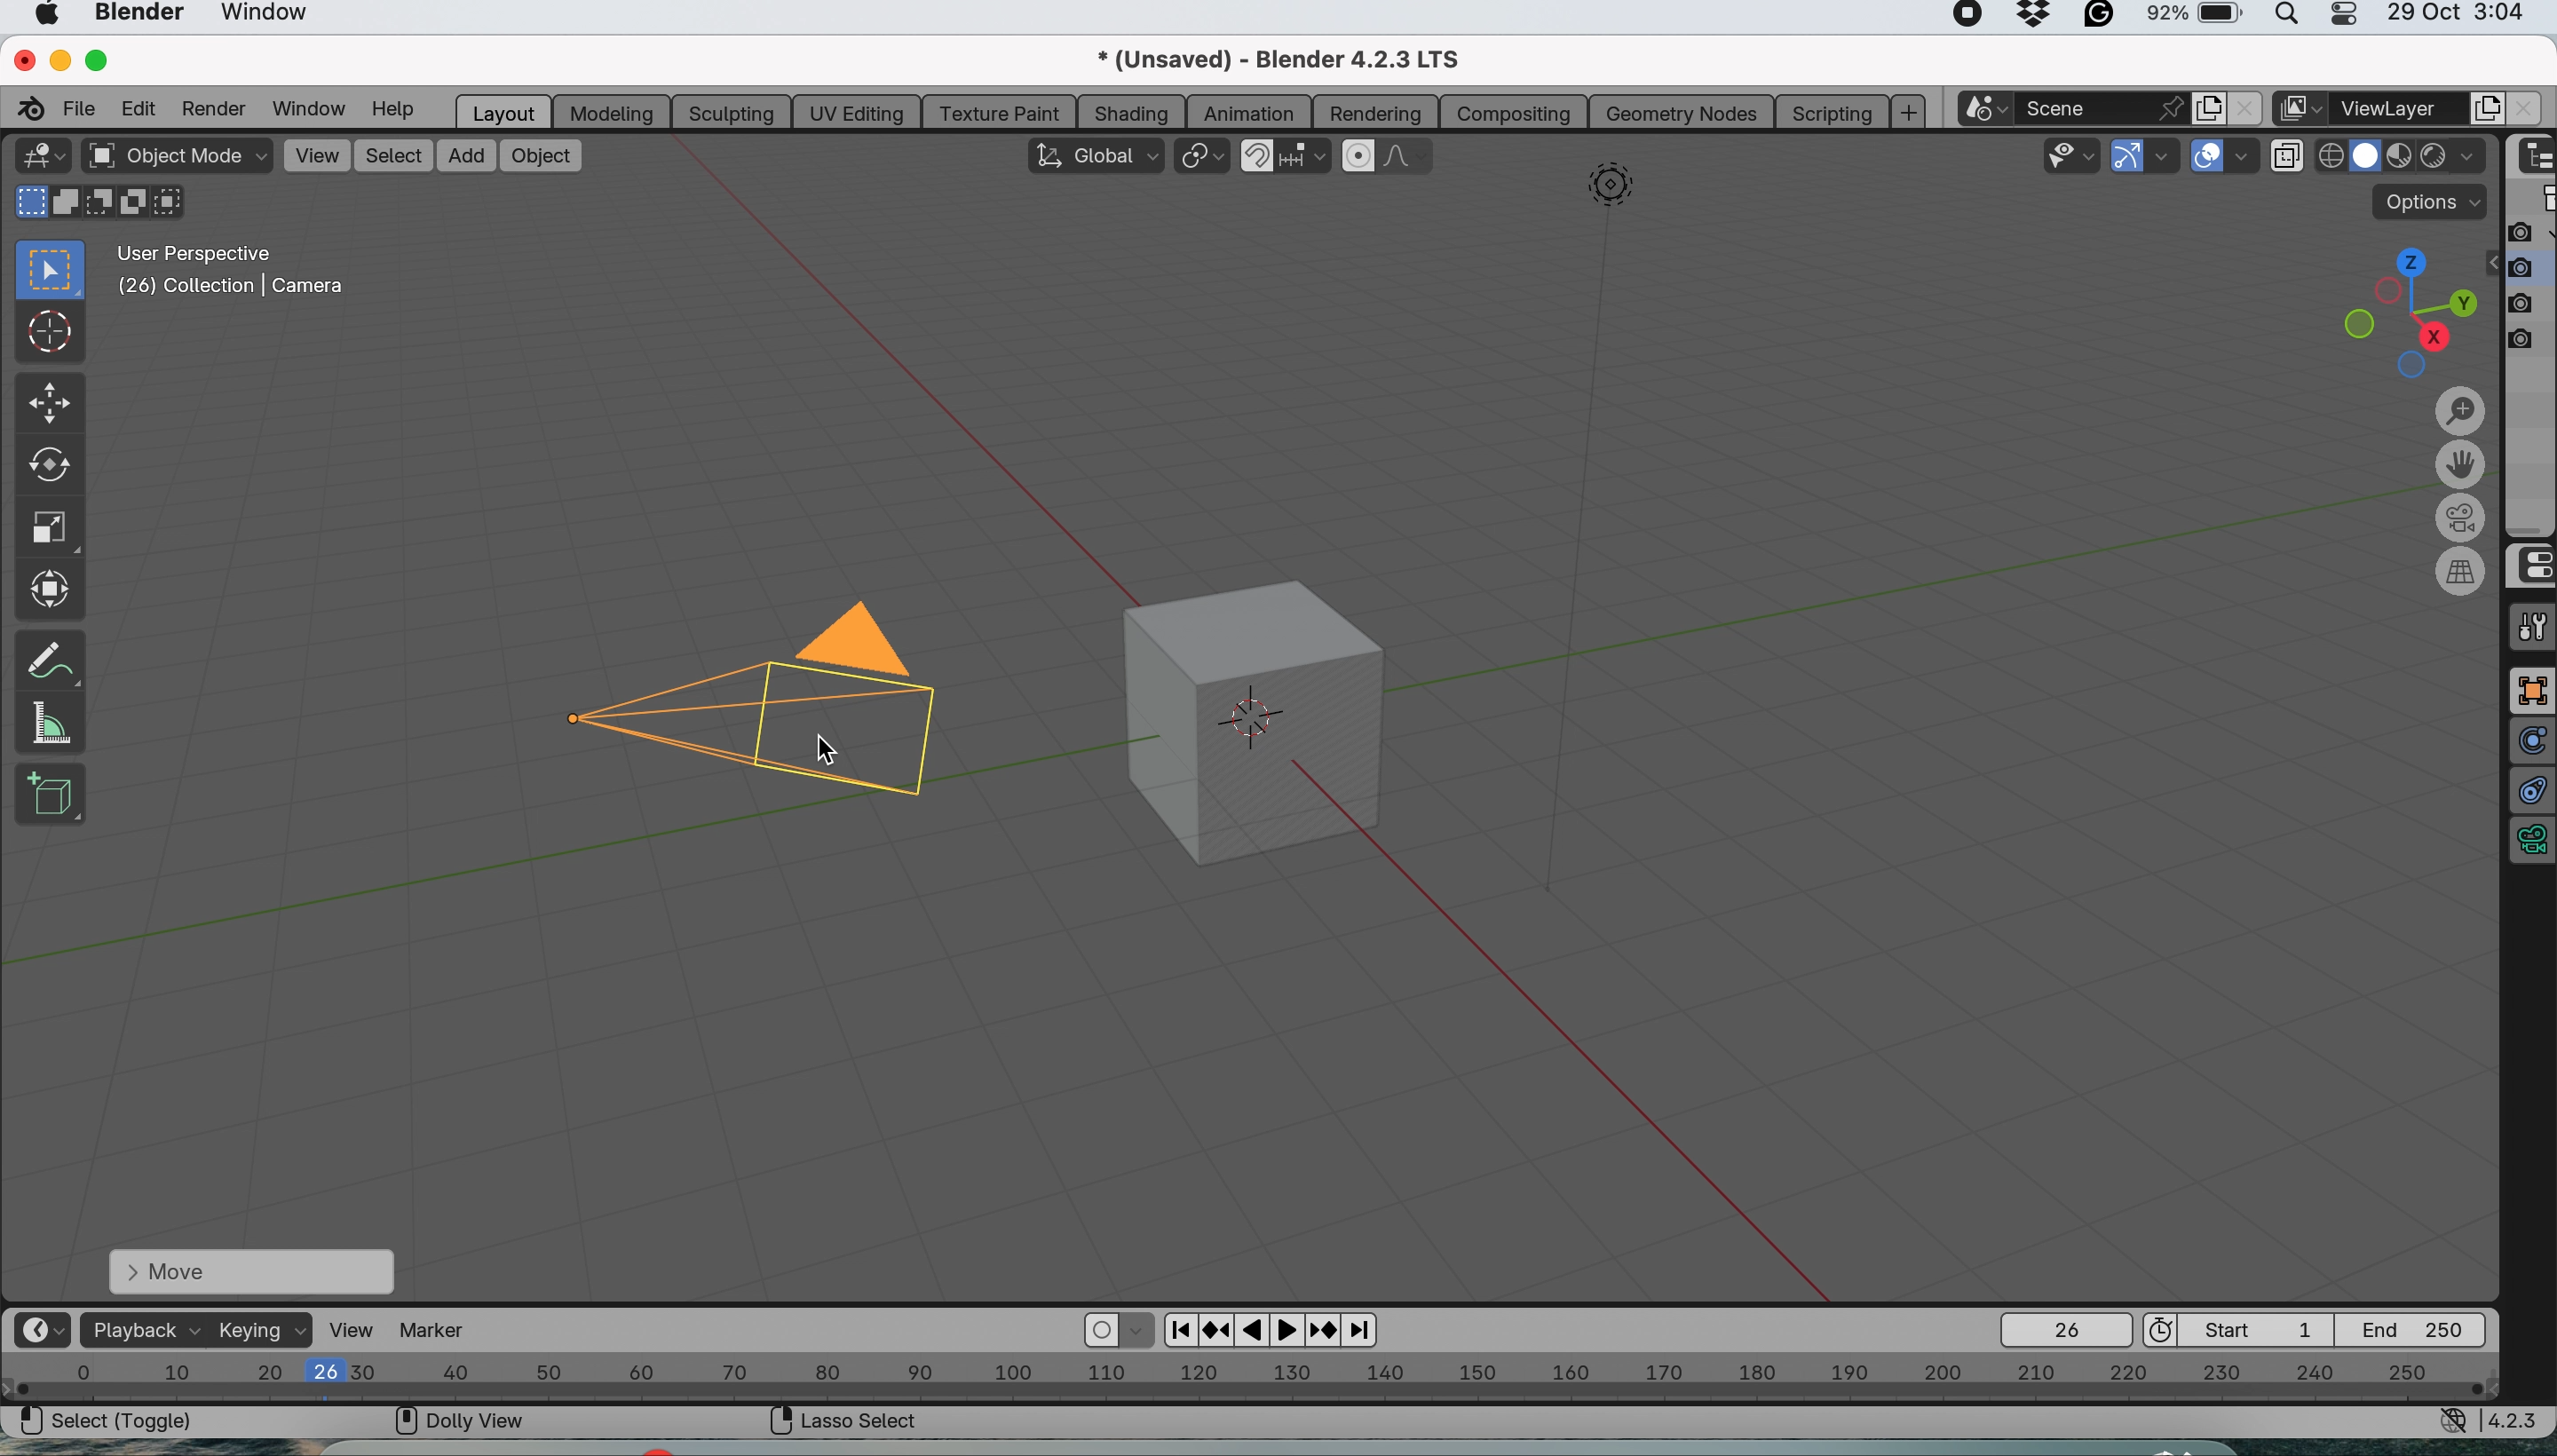  What do you see at coordinates (541, 154) in the screenshot?
I see `object` at bounding box center [541, 154].